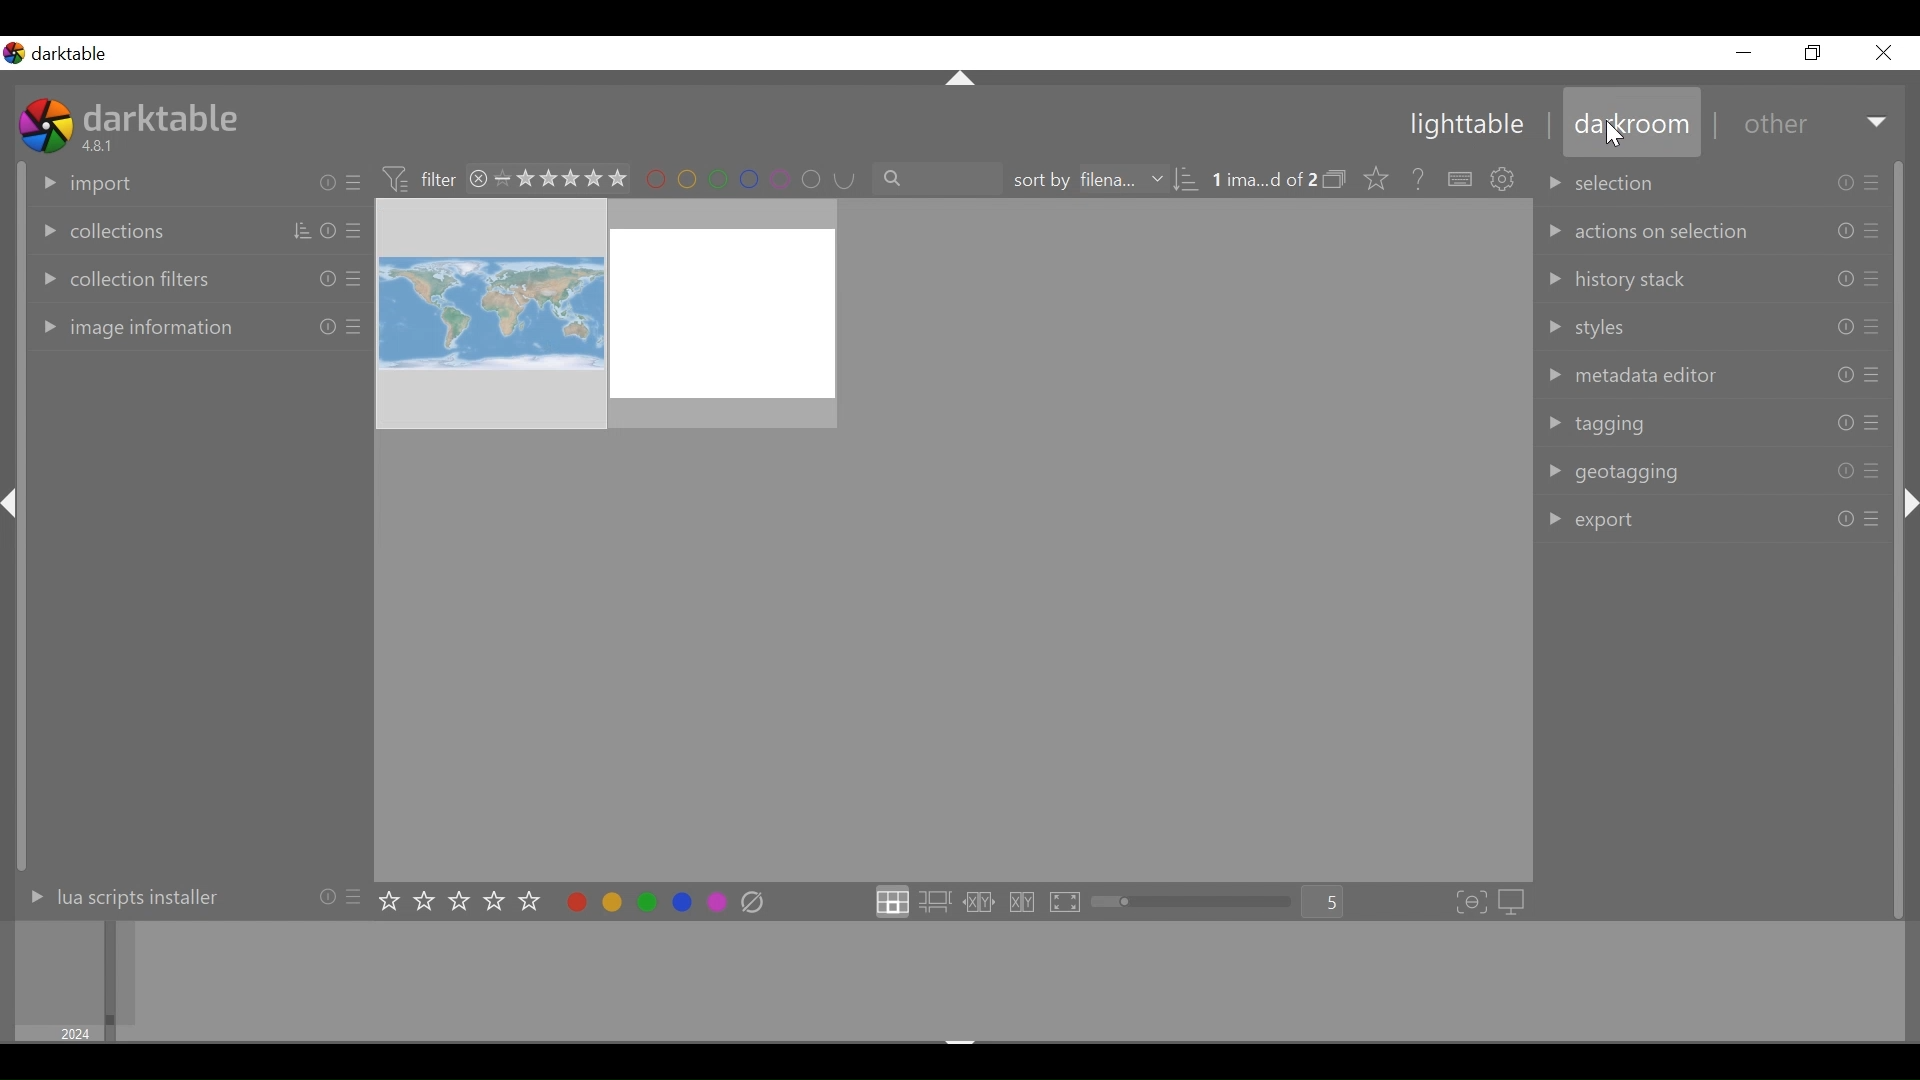  What do you see at coordinates (952, 539) in the screenshot?
I see `image thumbnail` at bounding box center [952, 539].